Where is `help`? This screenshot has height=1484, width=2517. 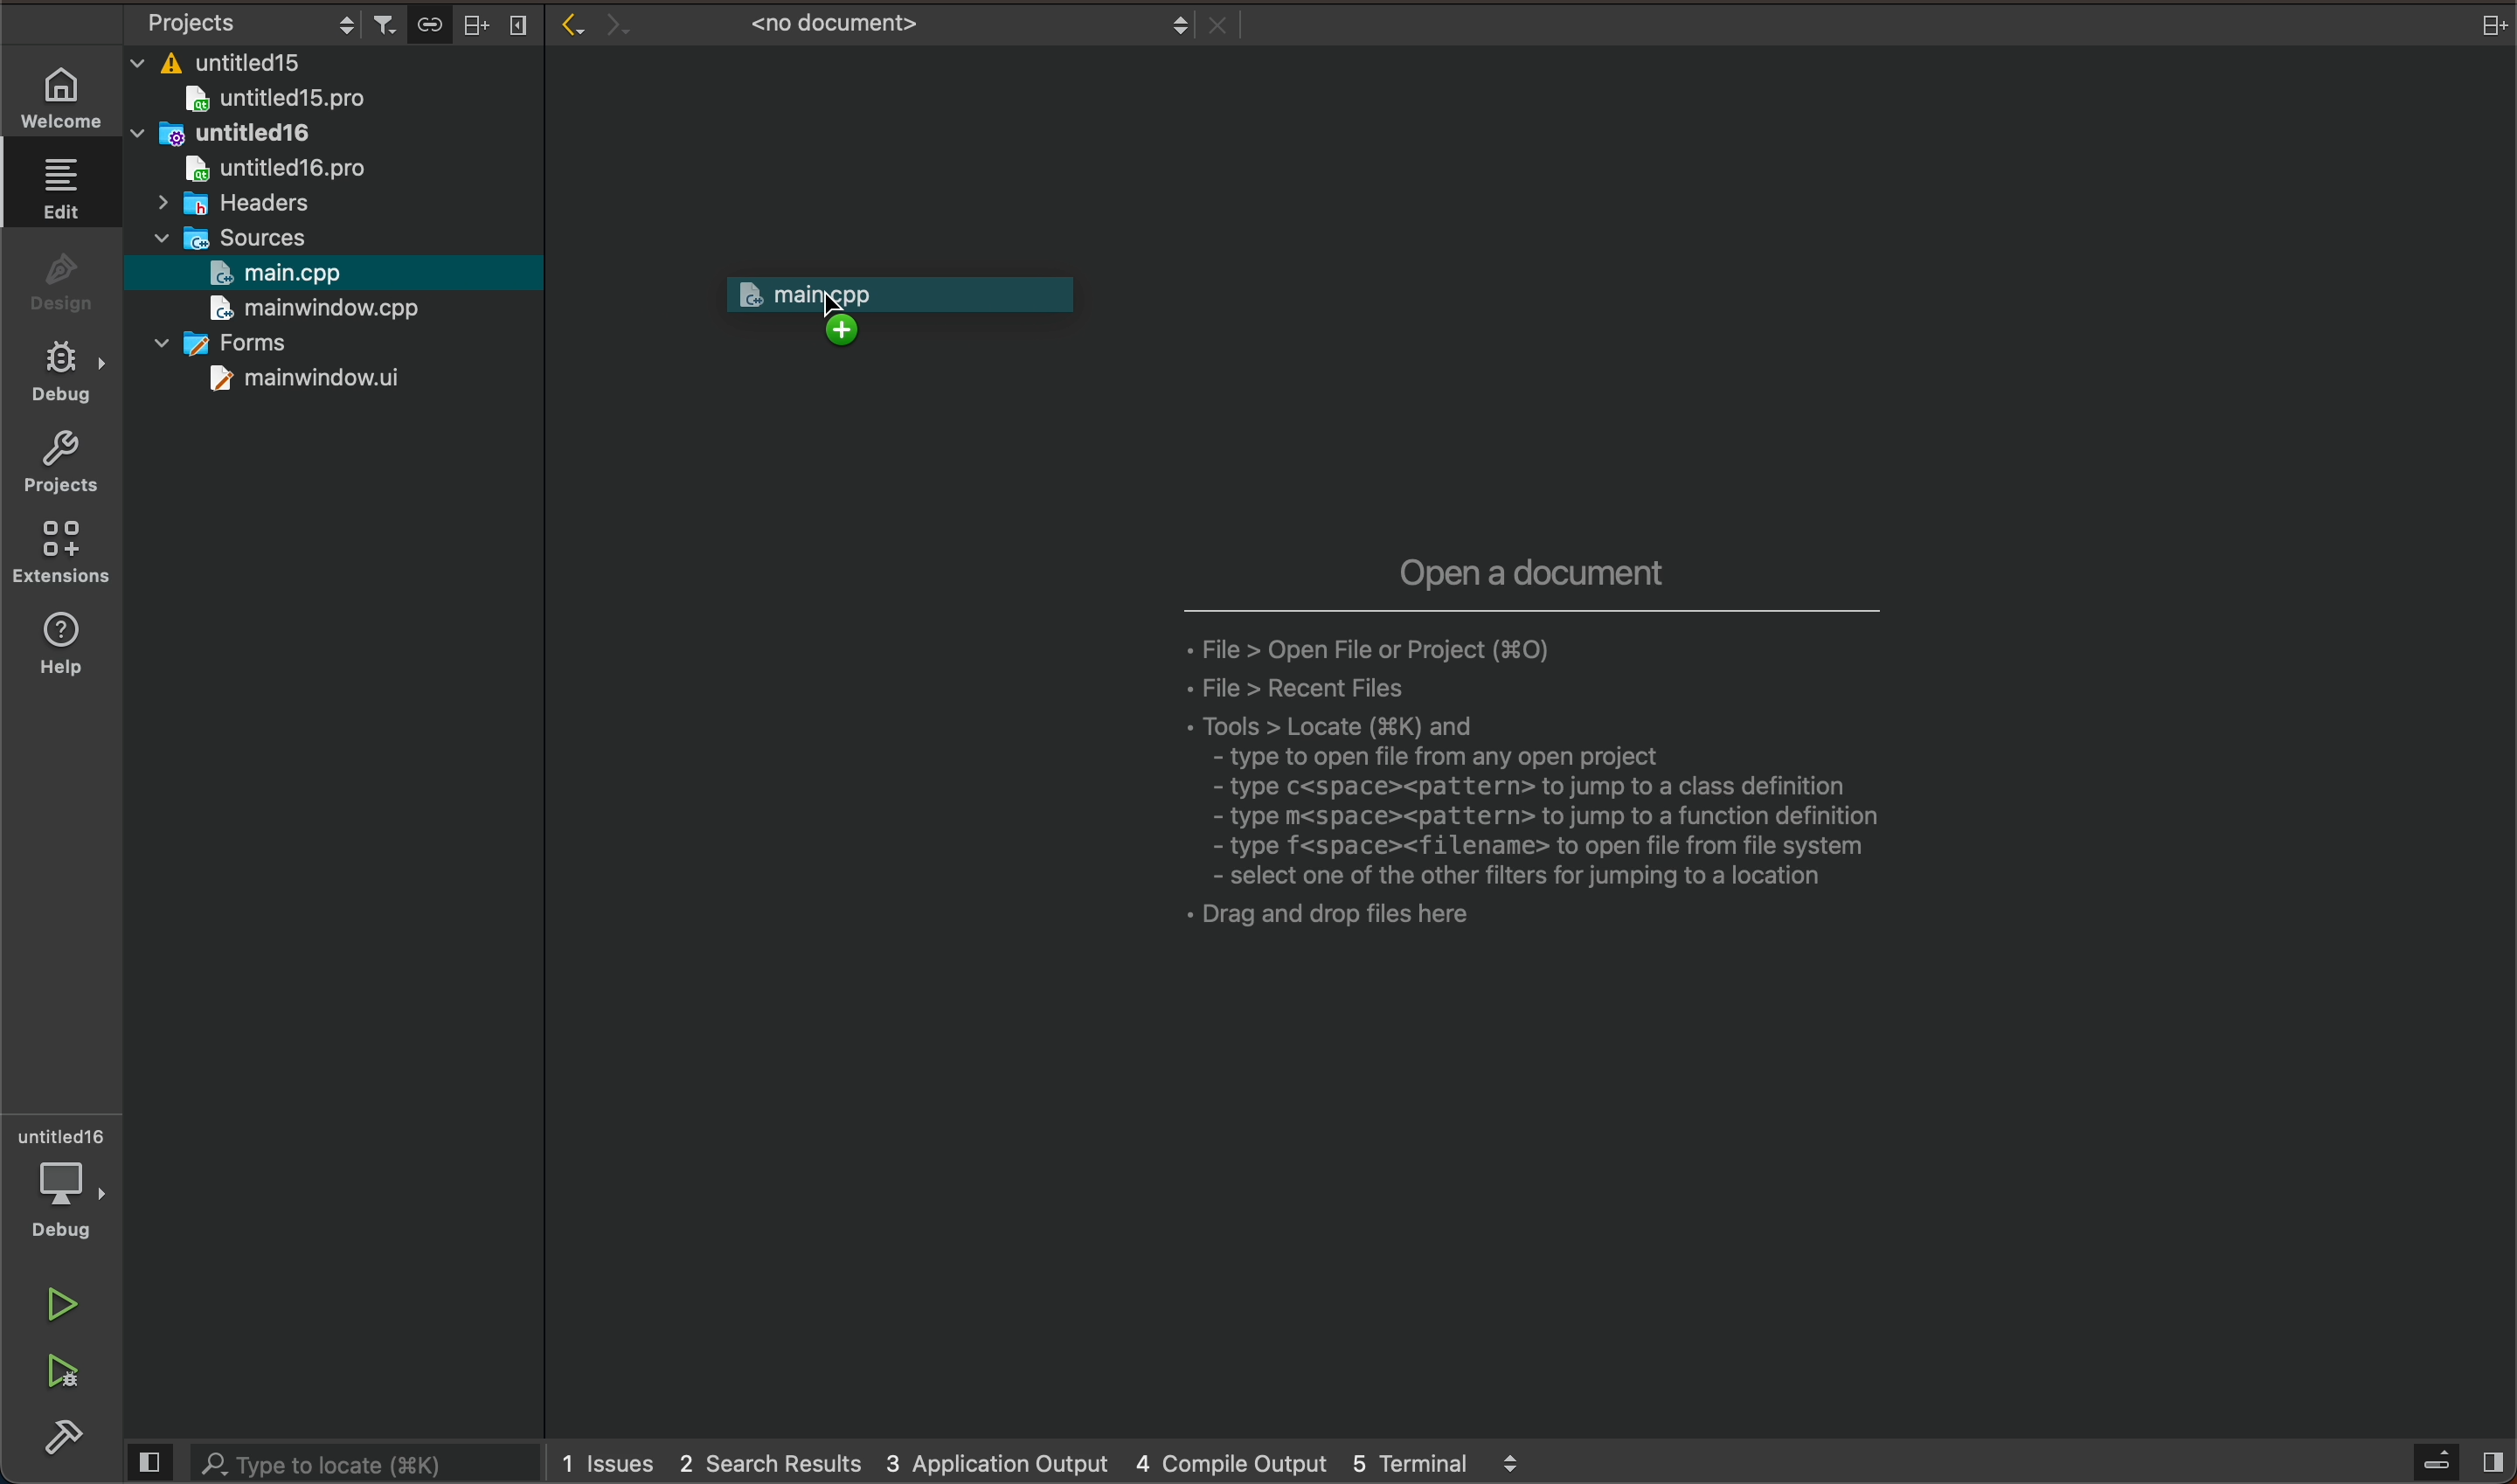
help is located at coordinates (61, 641).